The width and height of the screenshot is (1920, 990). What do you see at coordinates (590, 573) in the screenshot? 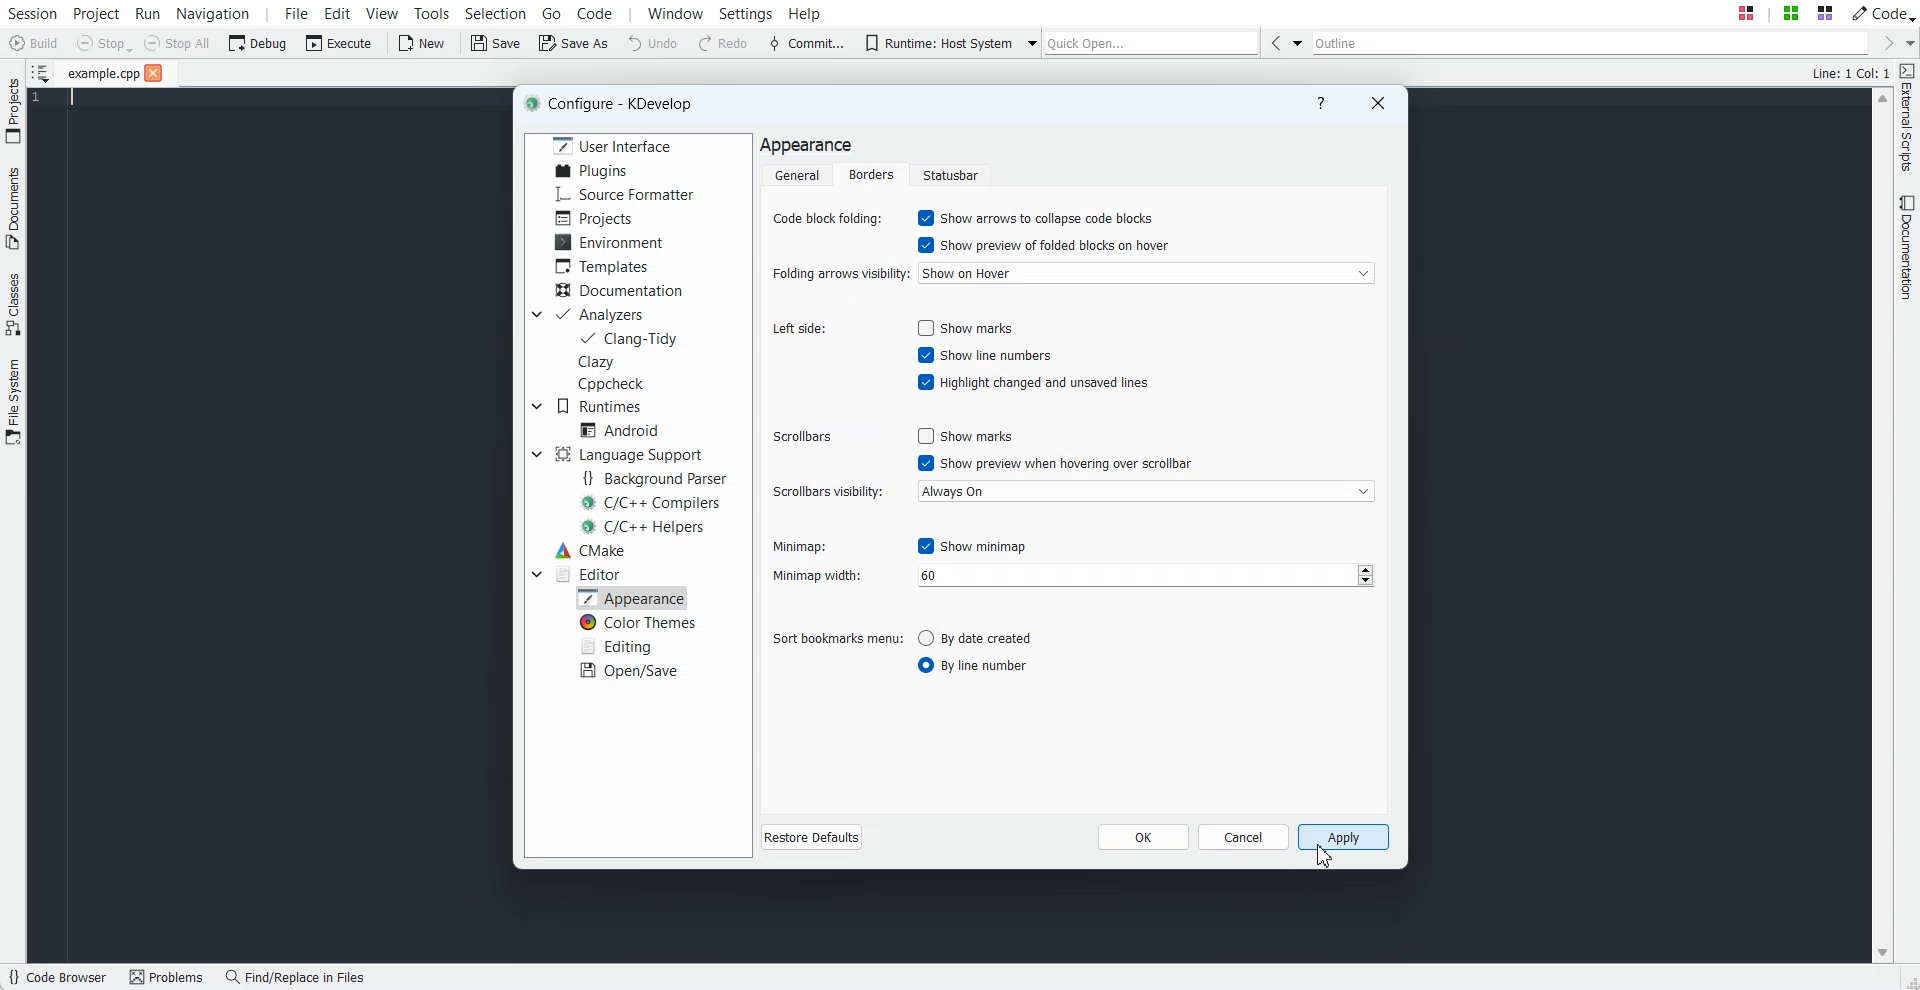
I see `Editor` at bounding box center [590, 573].